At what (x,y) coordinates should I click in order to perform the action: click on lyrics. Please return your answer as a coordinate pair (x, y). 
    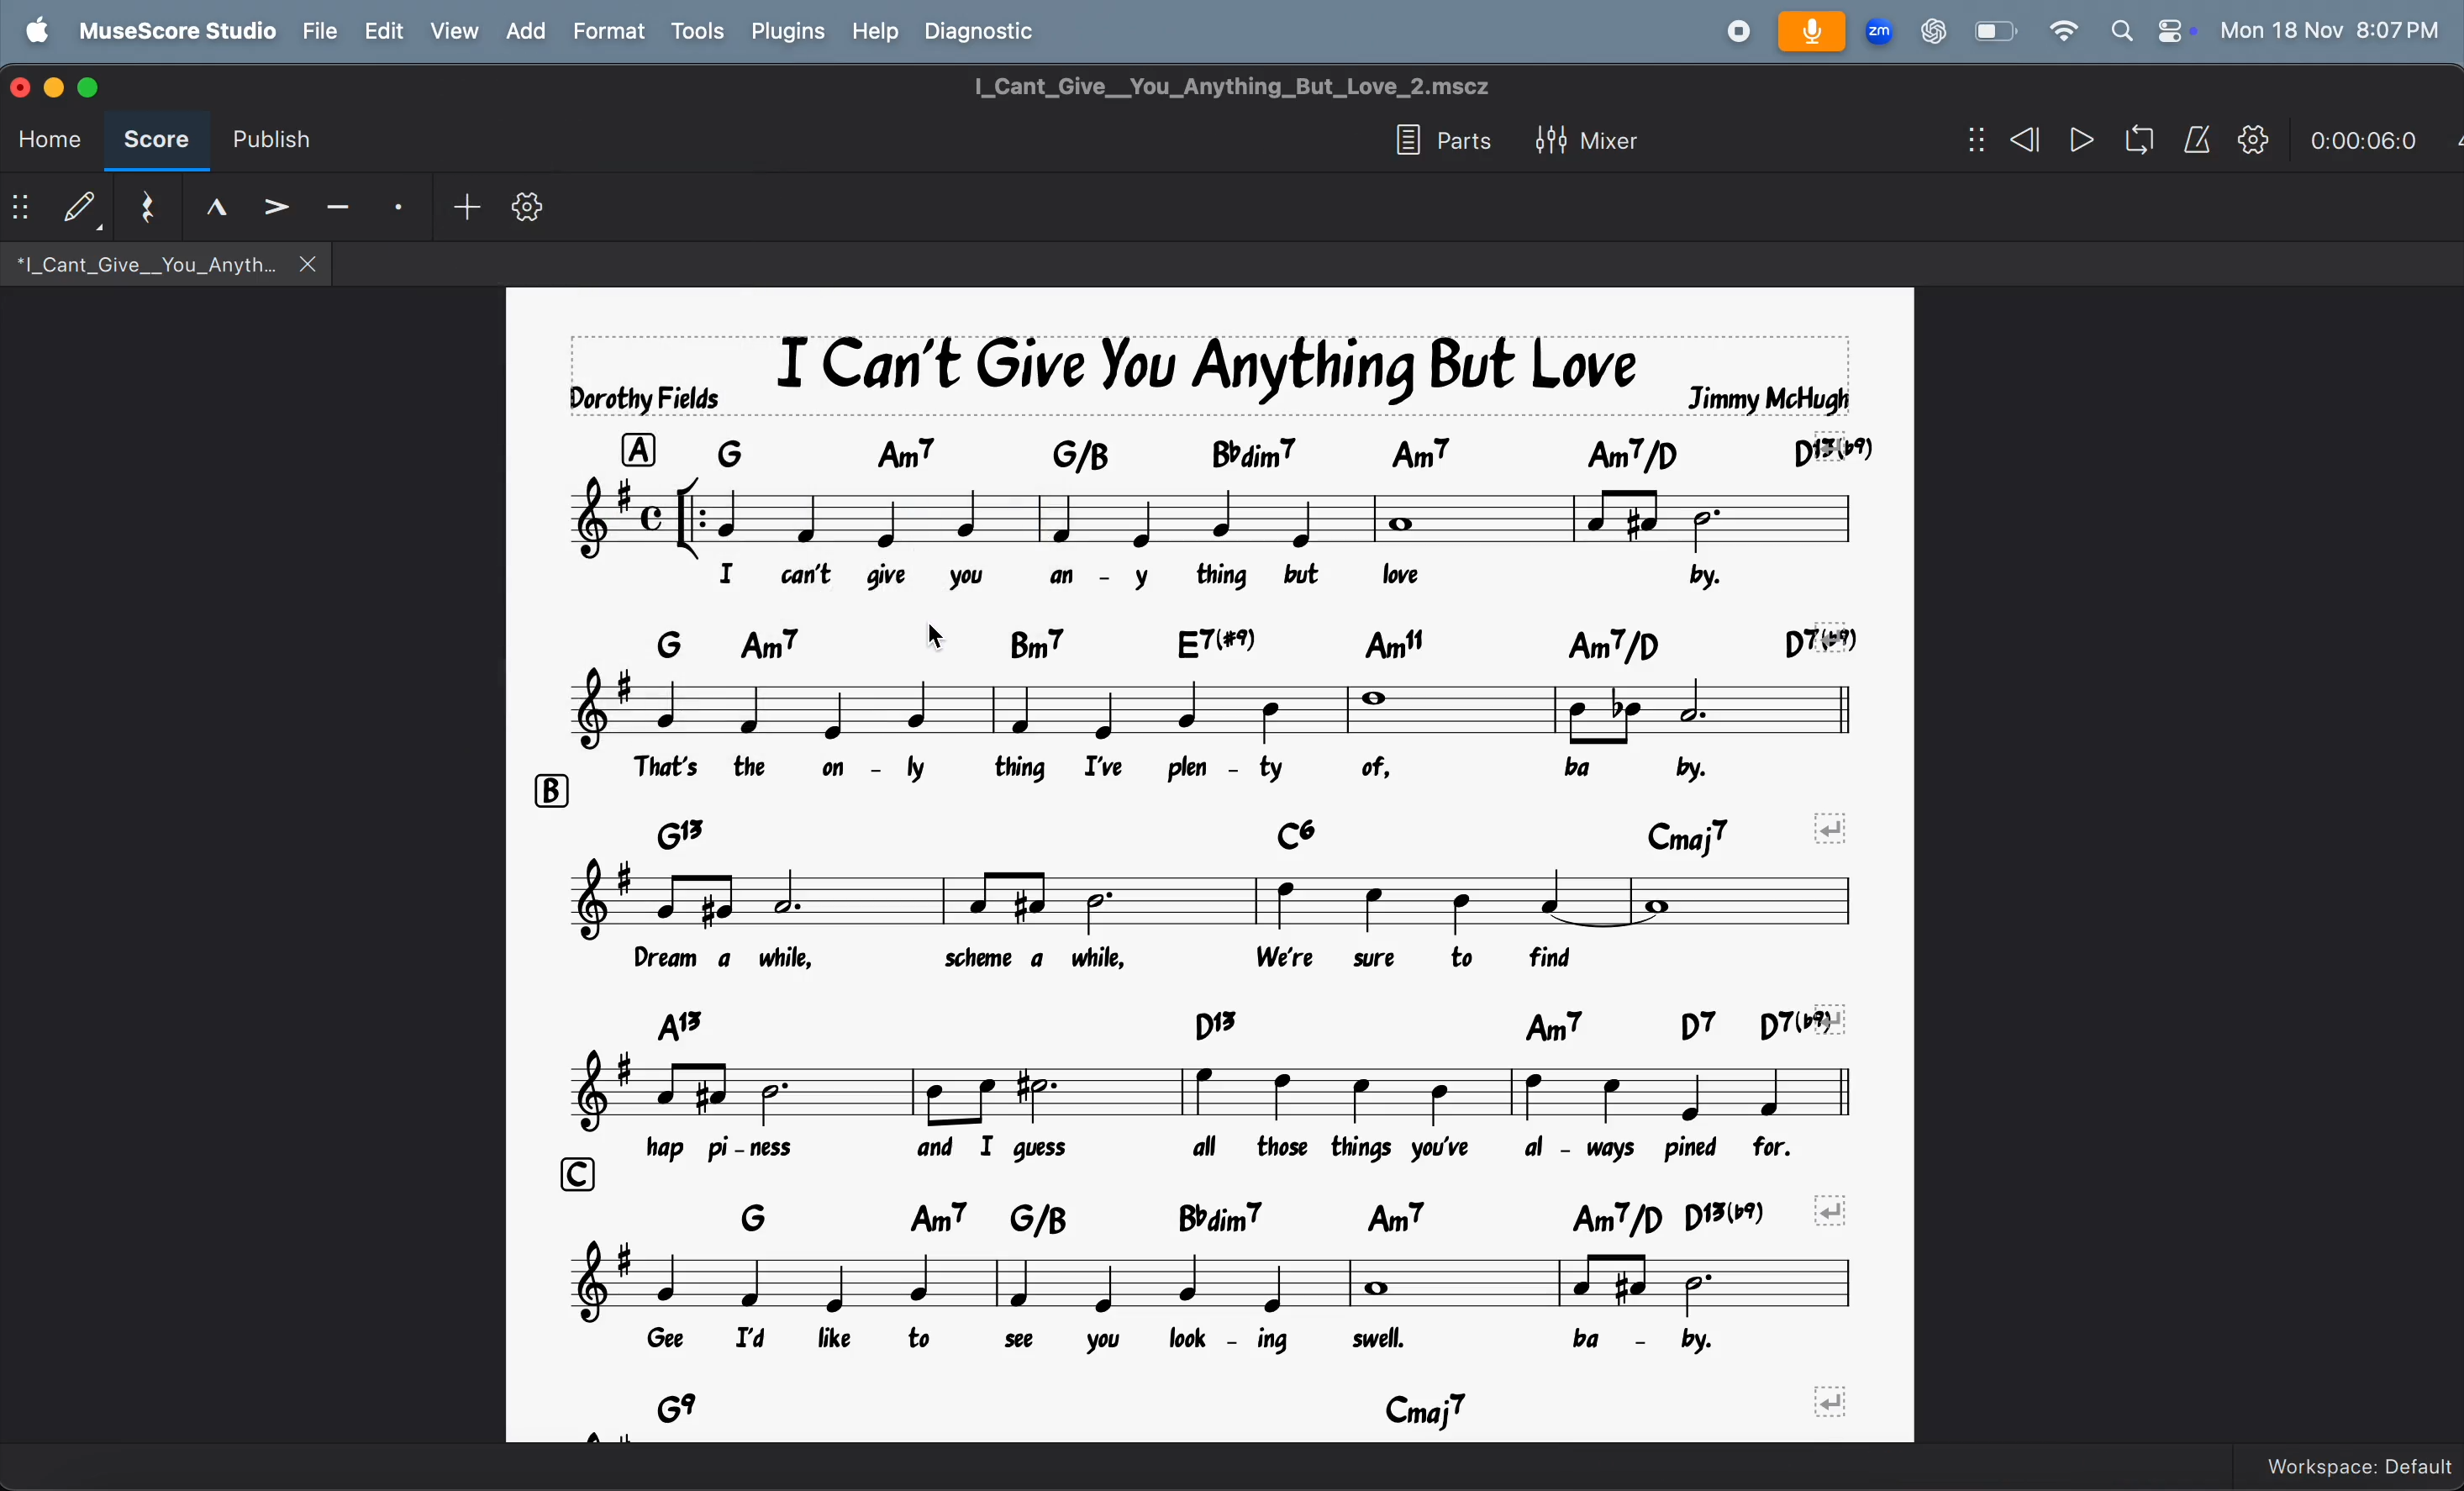
    Looking at the image, I should click on (1226, 576).